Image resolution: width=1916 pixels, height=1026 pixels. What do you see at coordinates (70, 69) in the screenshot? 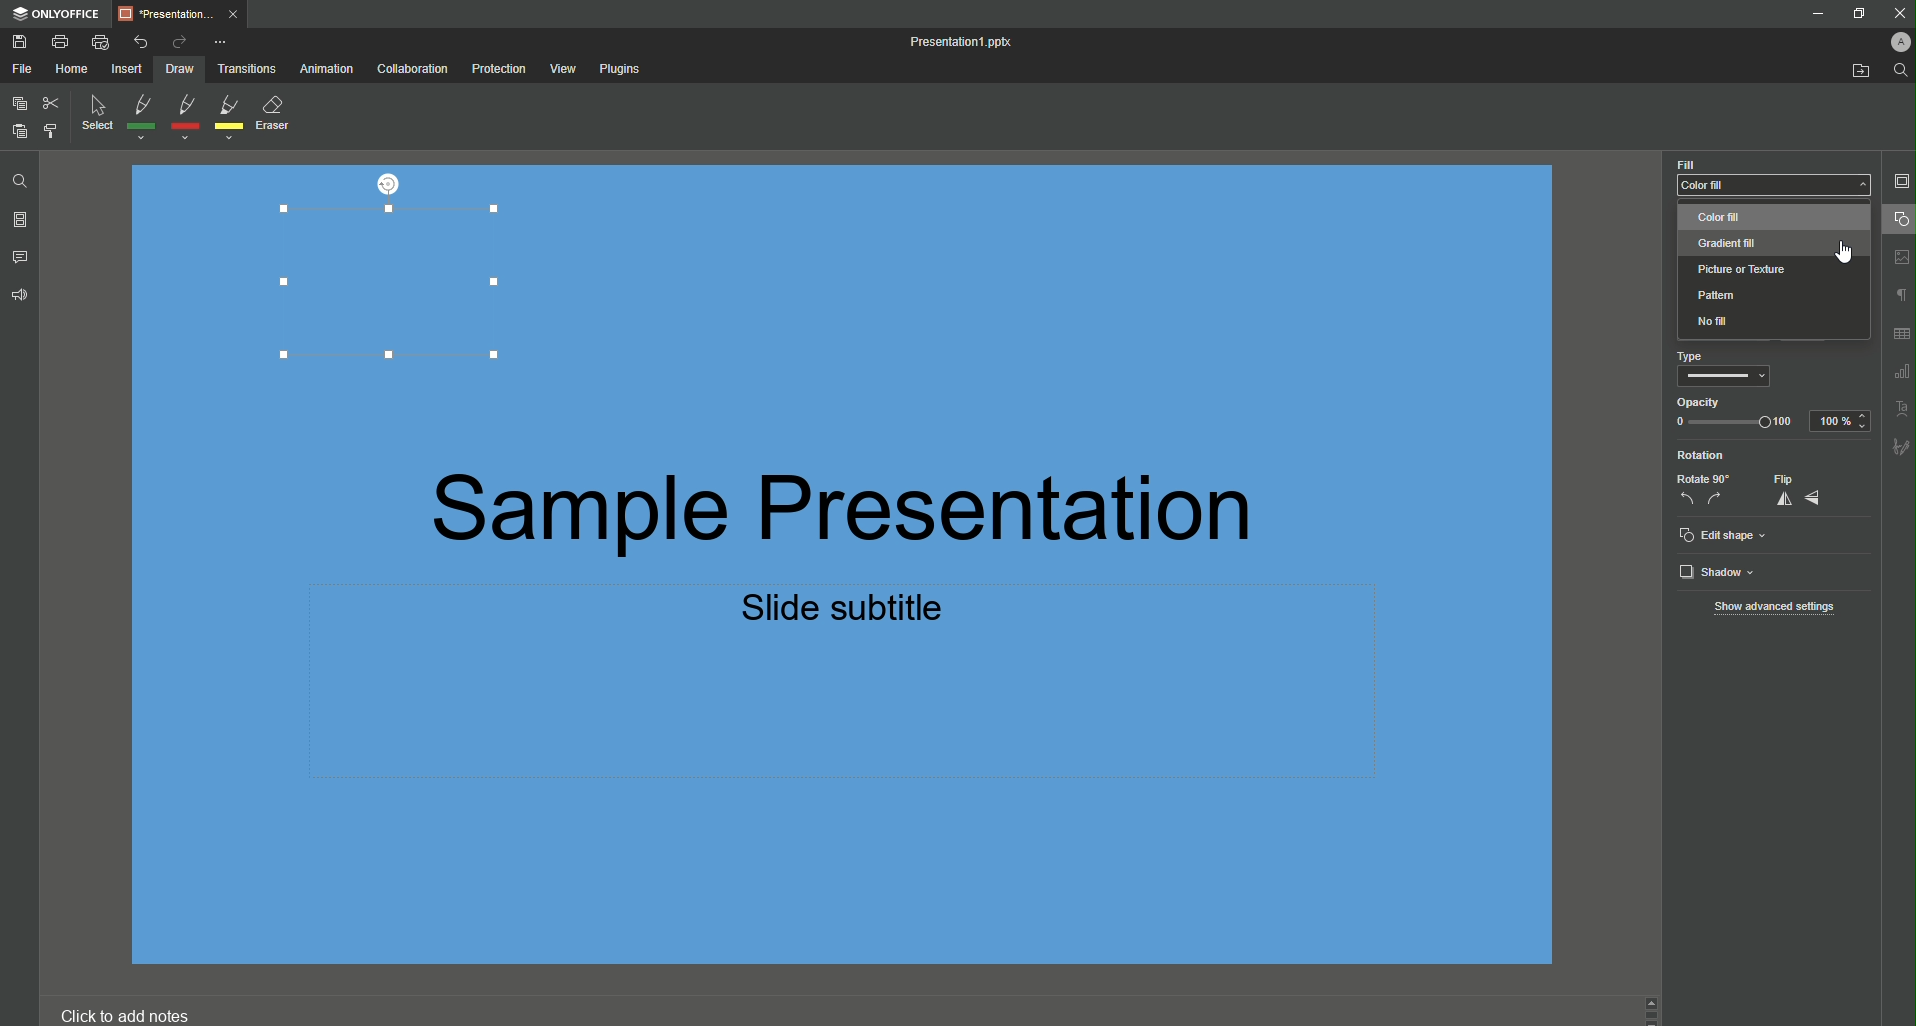
I see `Home` at bounding box center [70, 69].